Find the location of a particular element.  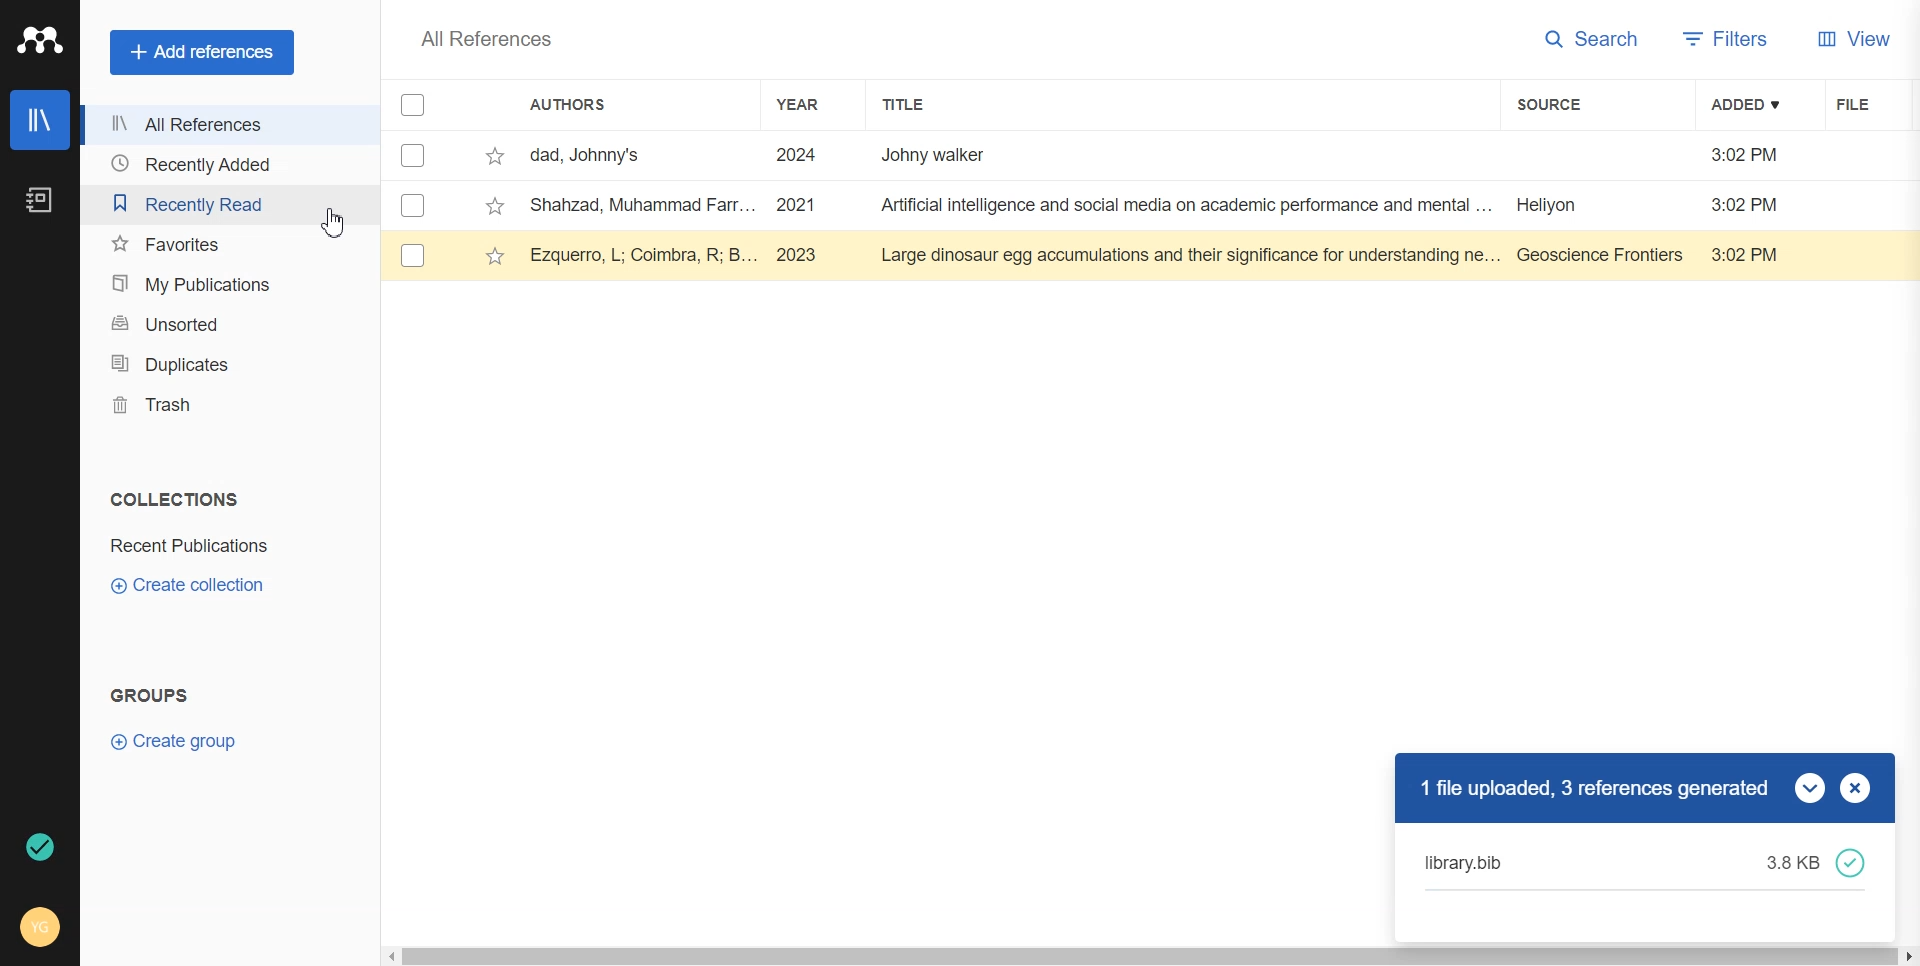

Text is located at coordinates (175, 500).